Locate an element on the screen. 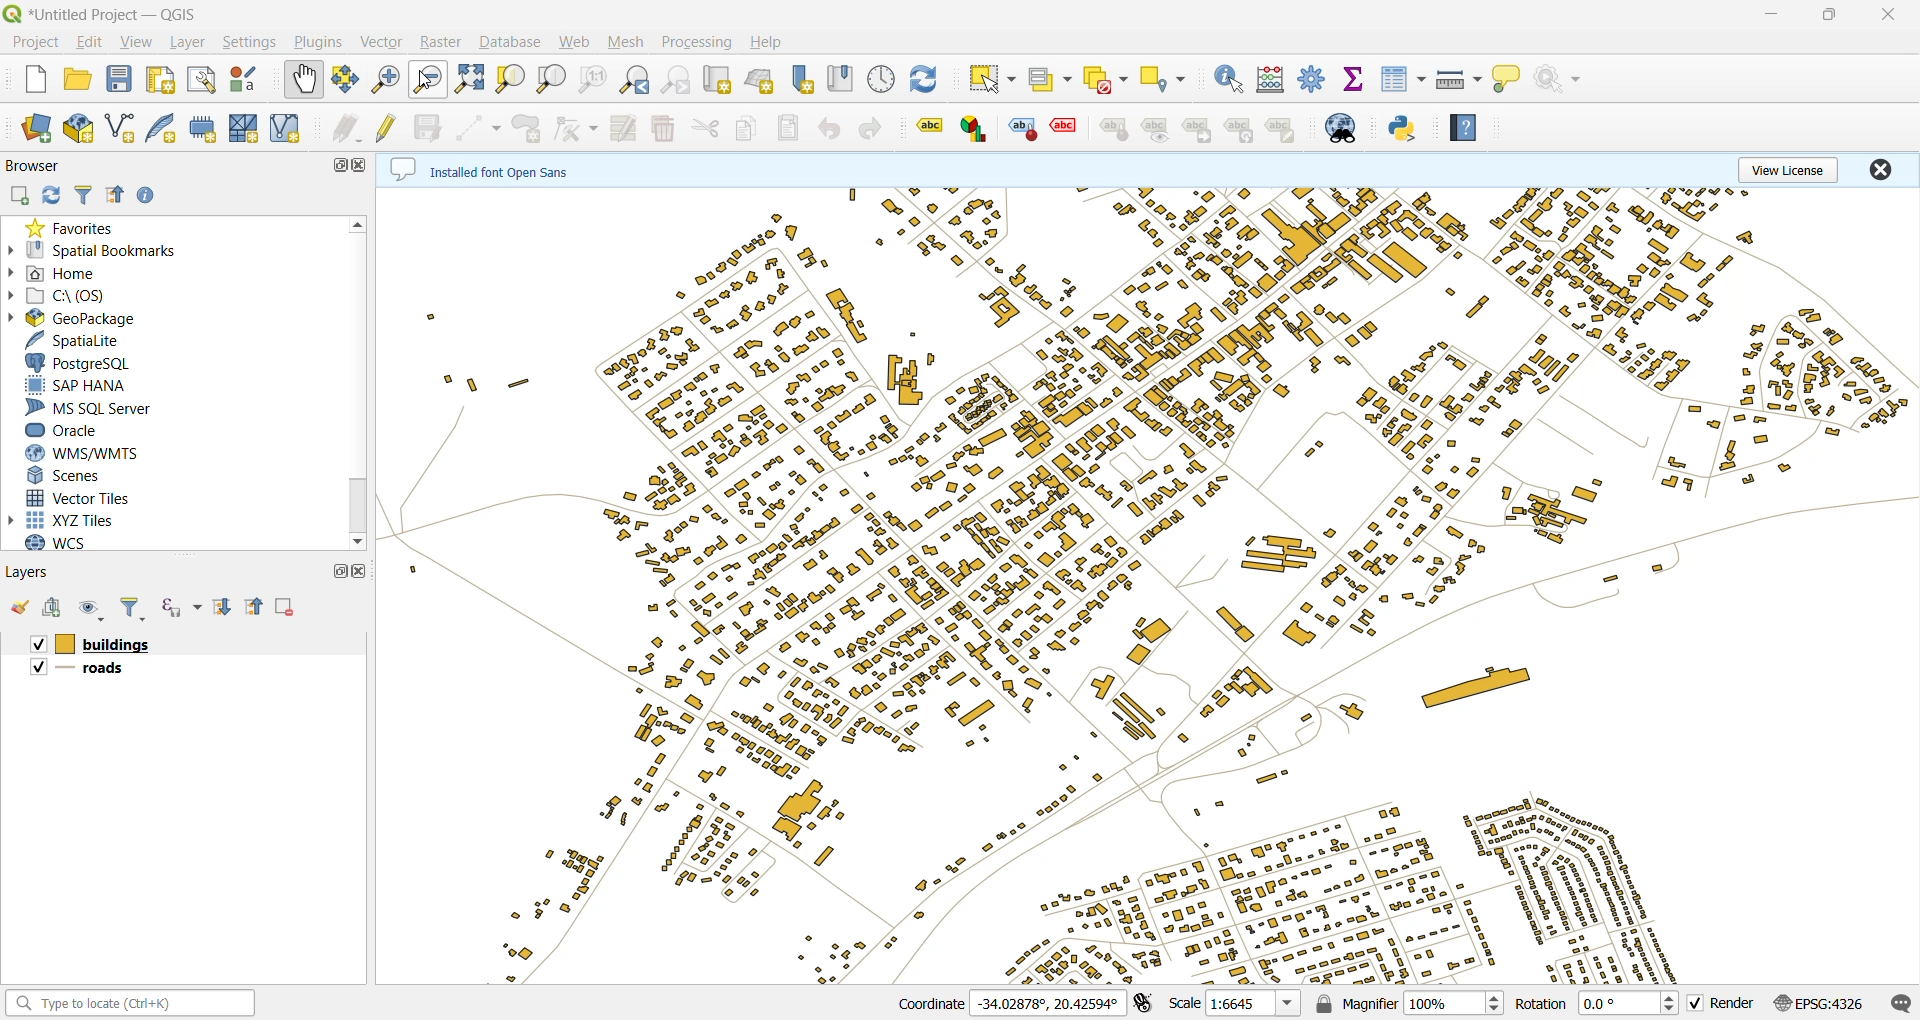  measure line is located at coordinates (1459, 82).